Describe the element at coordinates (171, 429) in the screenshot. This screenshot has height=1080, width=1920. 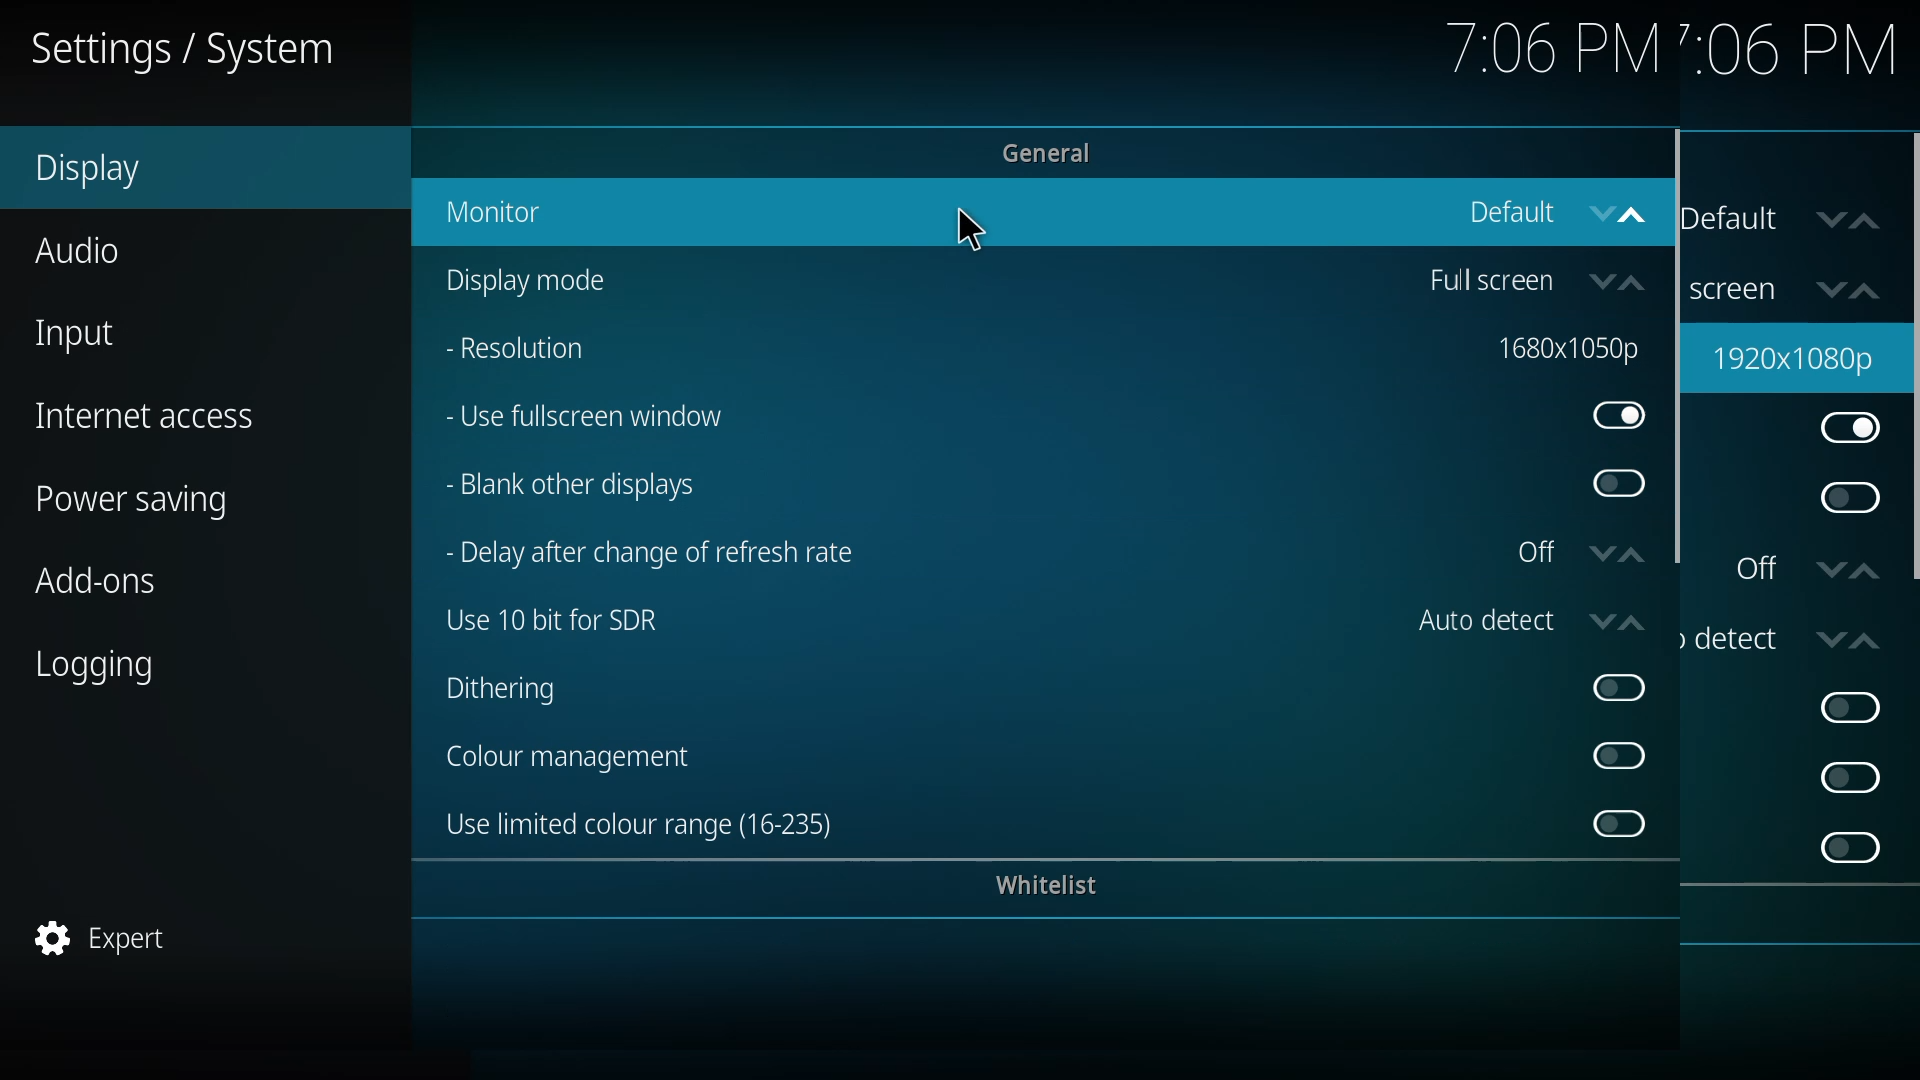
I see `internet access` at that location.